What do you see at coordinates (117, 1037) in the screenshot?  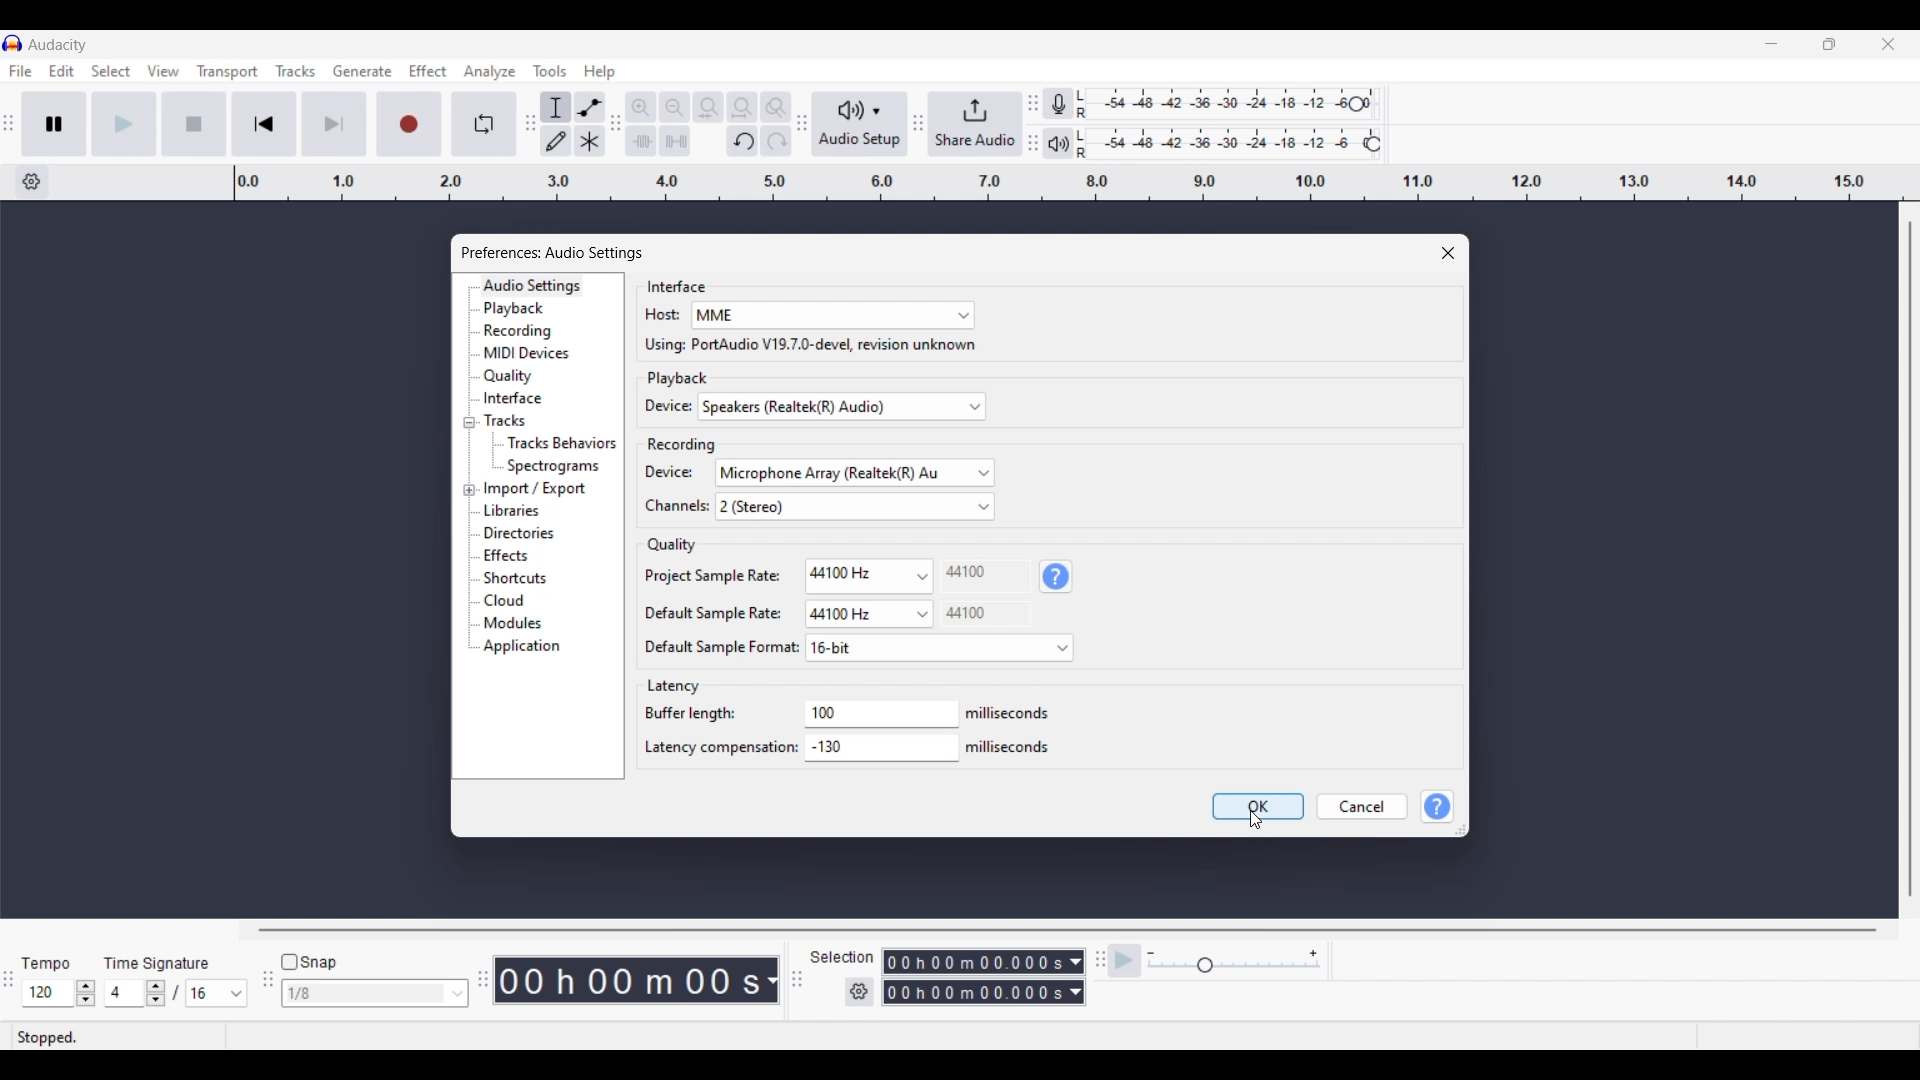 I see `Status of recording` at bounding box center [117, 1037].